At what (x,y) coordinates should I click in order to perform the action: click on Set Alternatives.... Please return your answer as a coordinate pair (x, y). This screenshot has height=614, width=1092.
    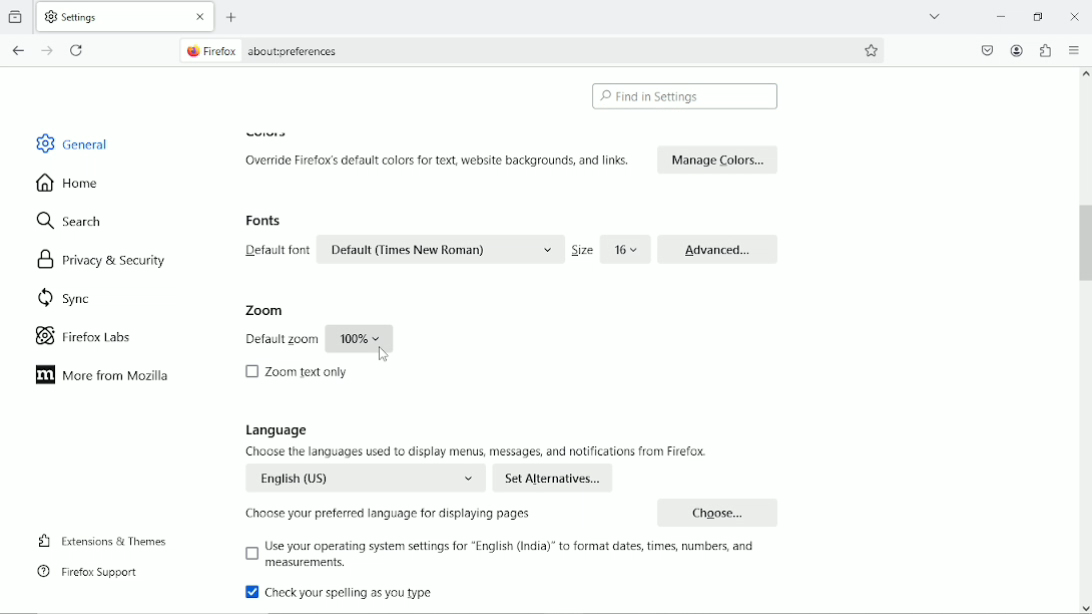
    Looking at the image, I should click on (554, 478).